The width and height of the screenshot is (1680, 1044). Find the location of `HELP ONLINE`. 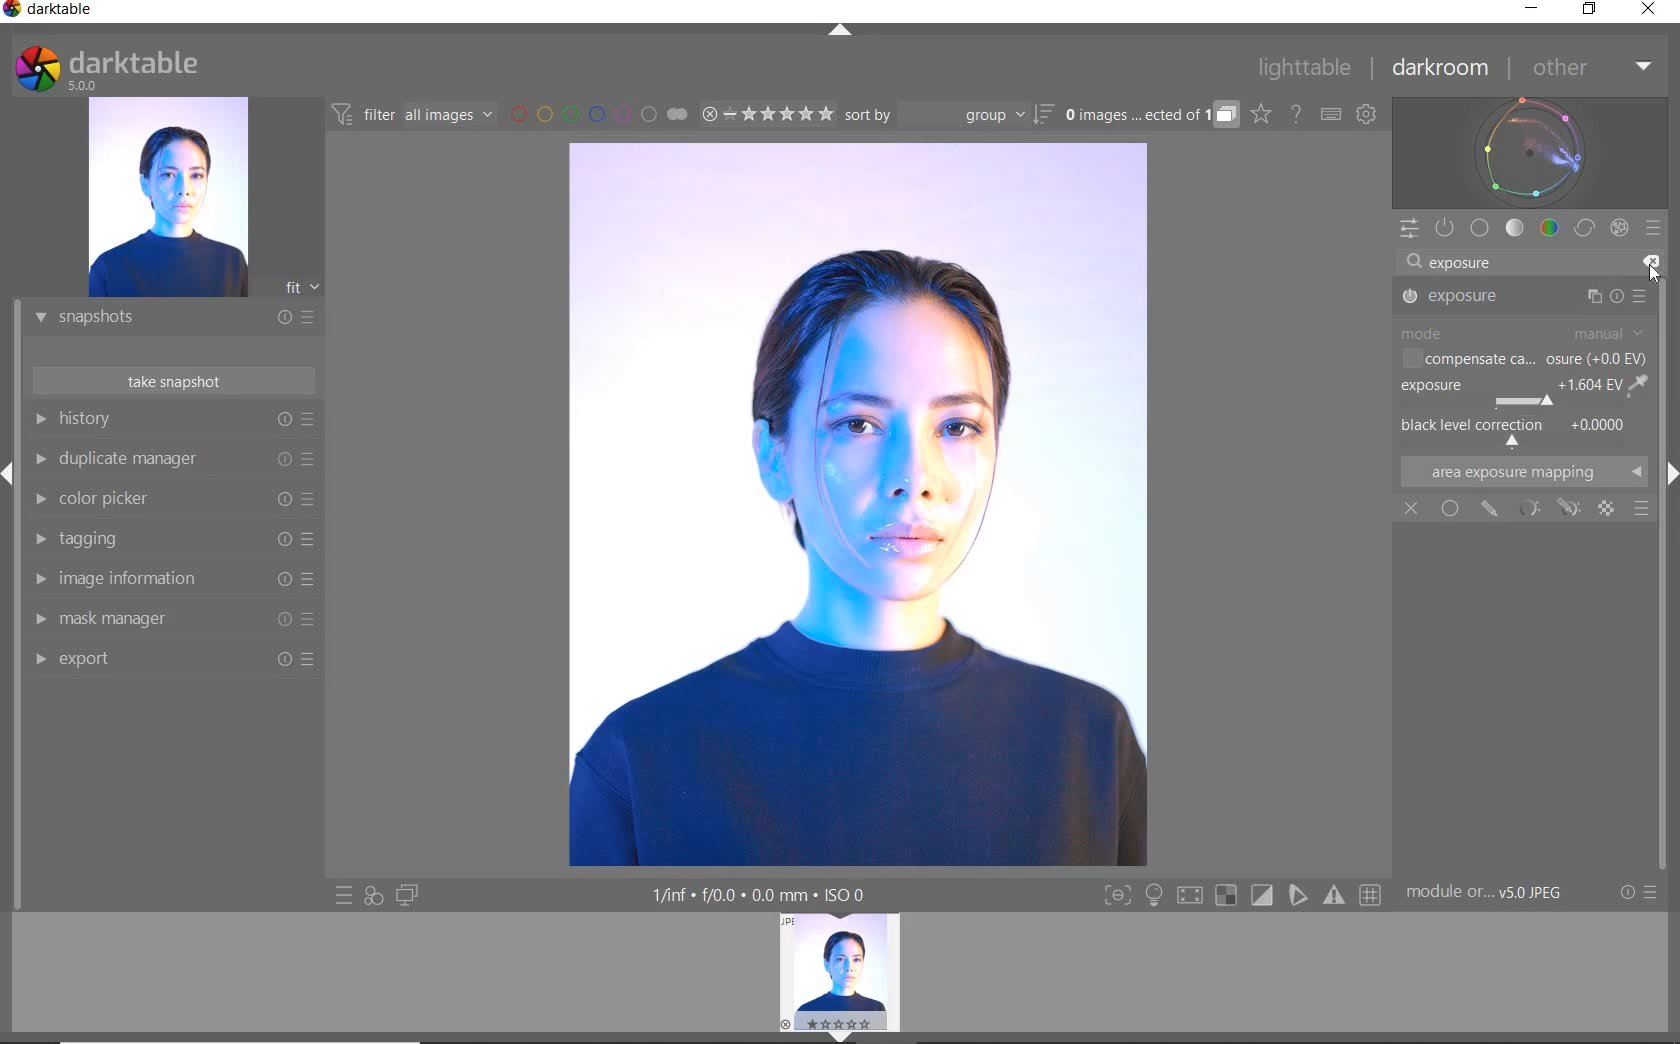

HELP ONLINE is located at coordinates (1296, 113).